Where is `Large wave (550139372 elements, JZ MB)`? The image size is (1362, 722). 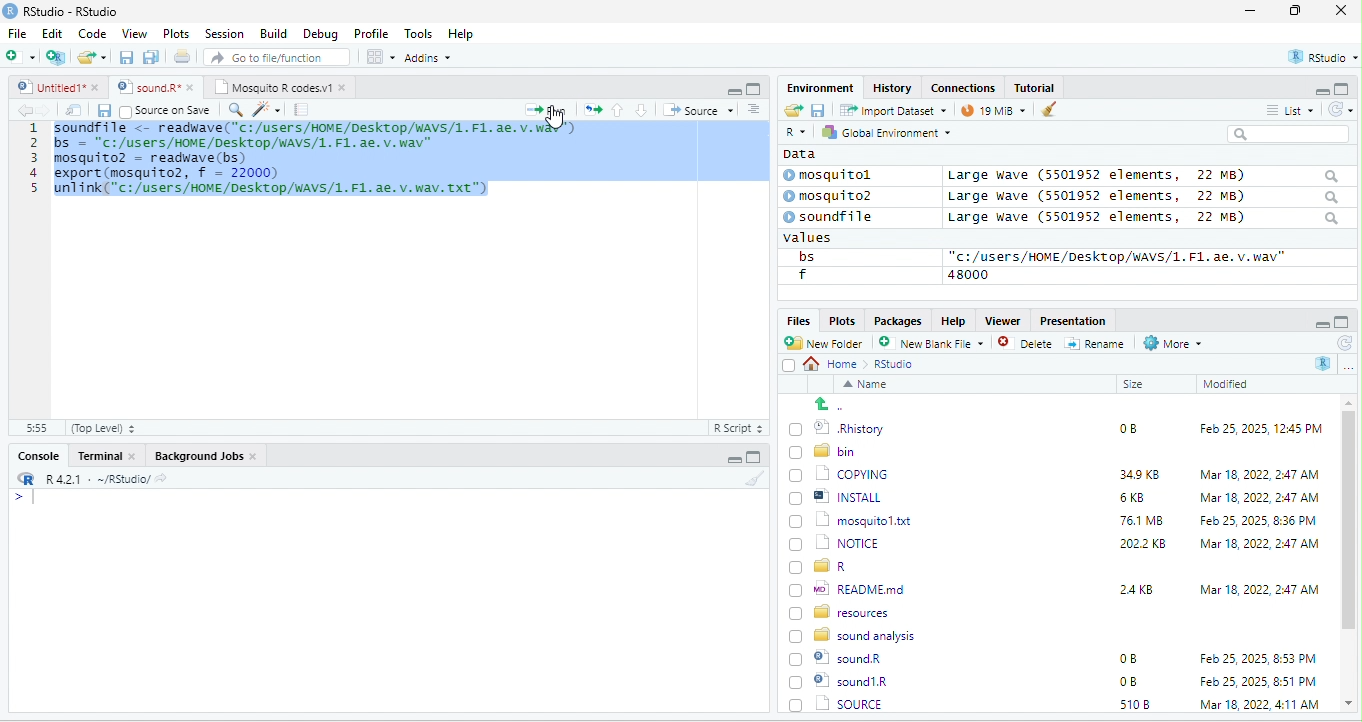
Large wave (550139372 elements, JZ MB) is located at coordinates (1145, 196).